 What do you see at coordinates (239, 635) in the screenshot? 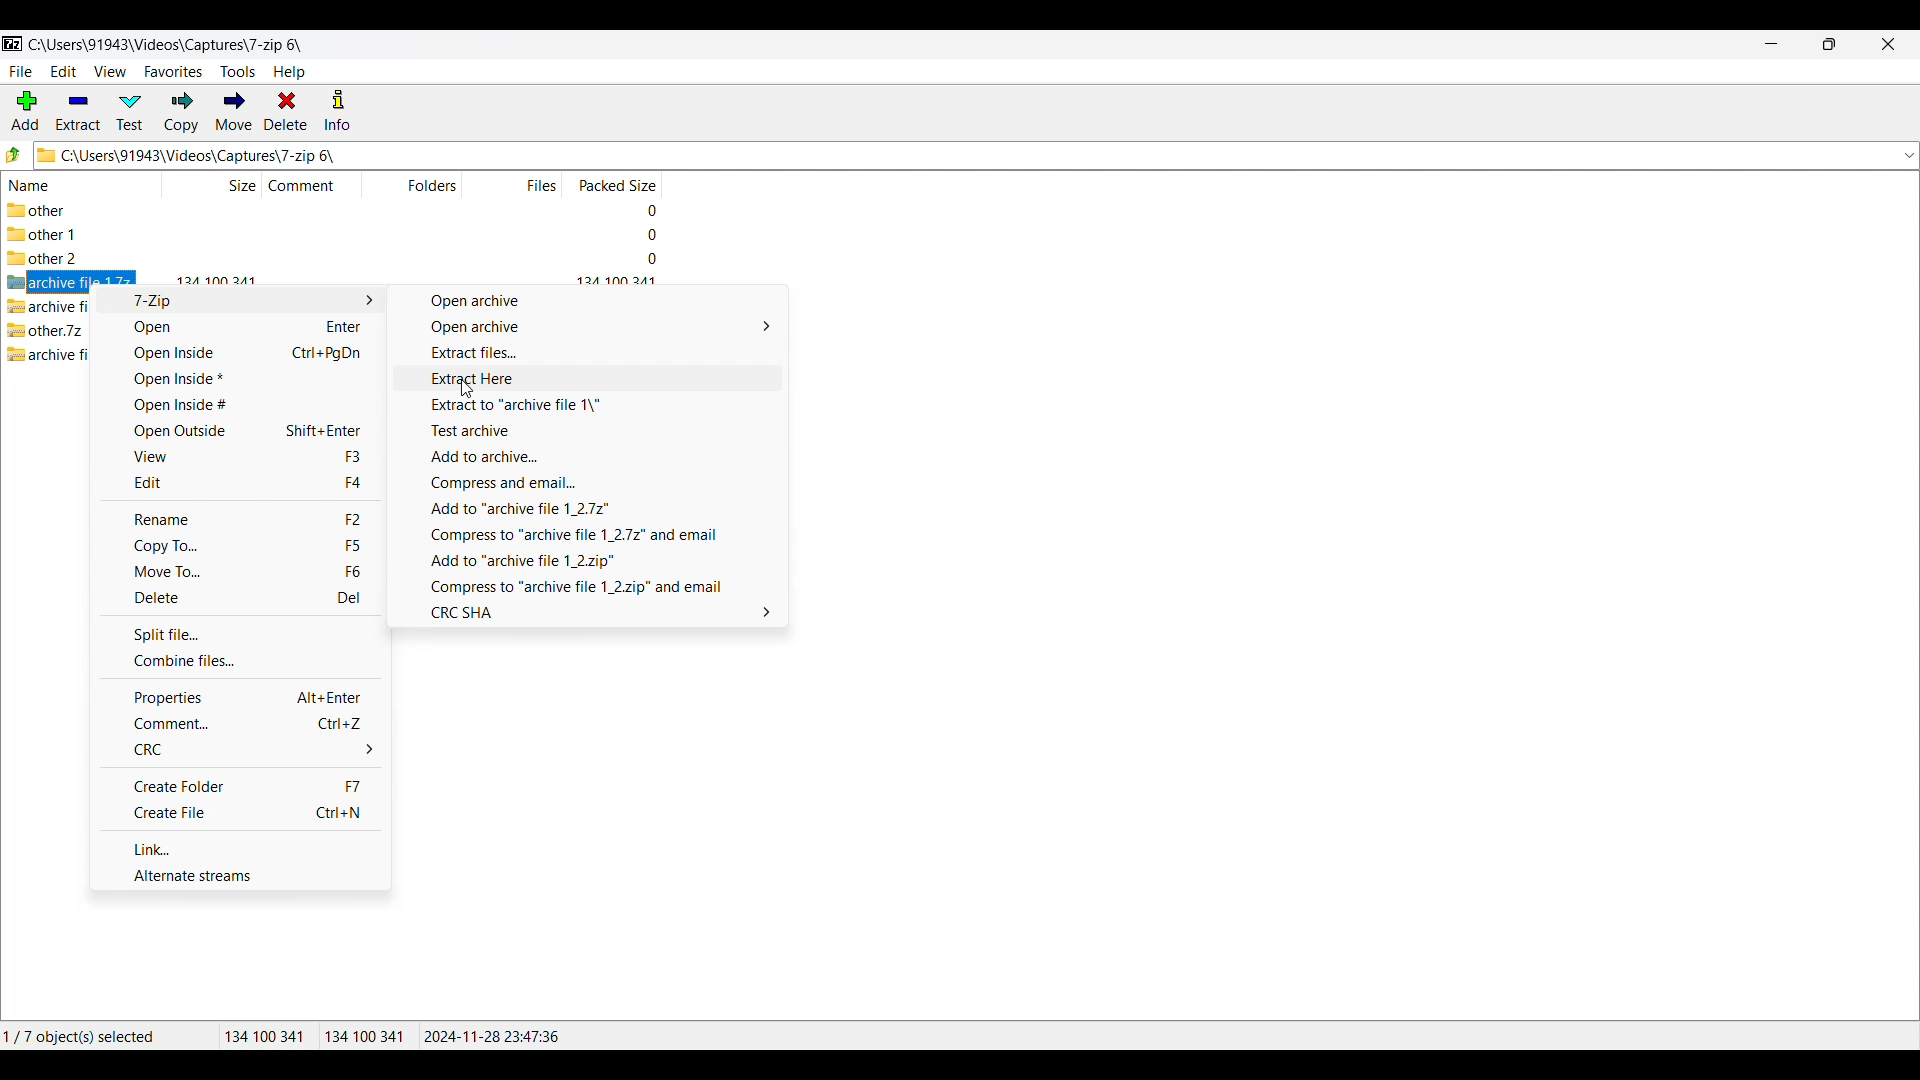
I see `Split file` at bounding box center [239, 635].